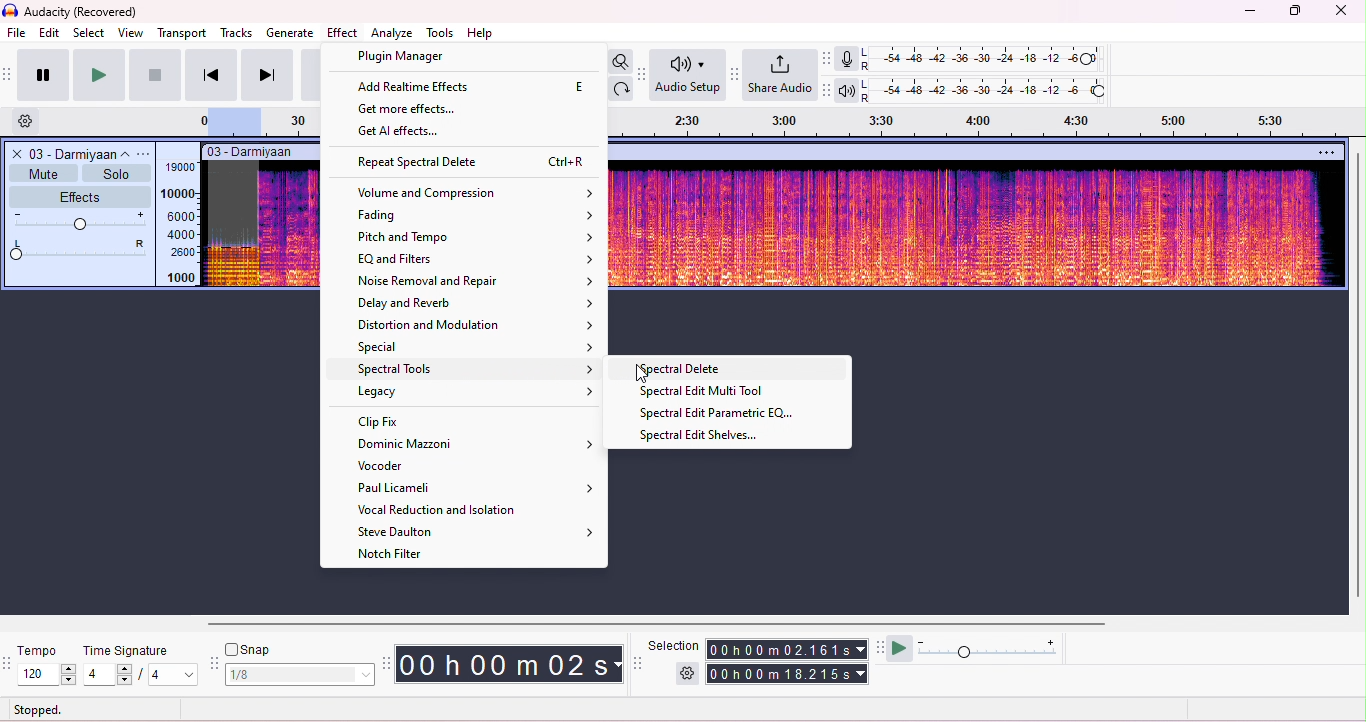 The height and width of the screenshot is (722, 1366). Describe the element at coordinates (237, 34) in the screenshot. I see `tracks` at that location.